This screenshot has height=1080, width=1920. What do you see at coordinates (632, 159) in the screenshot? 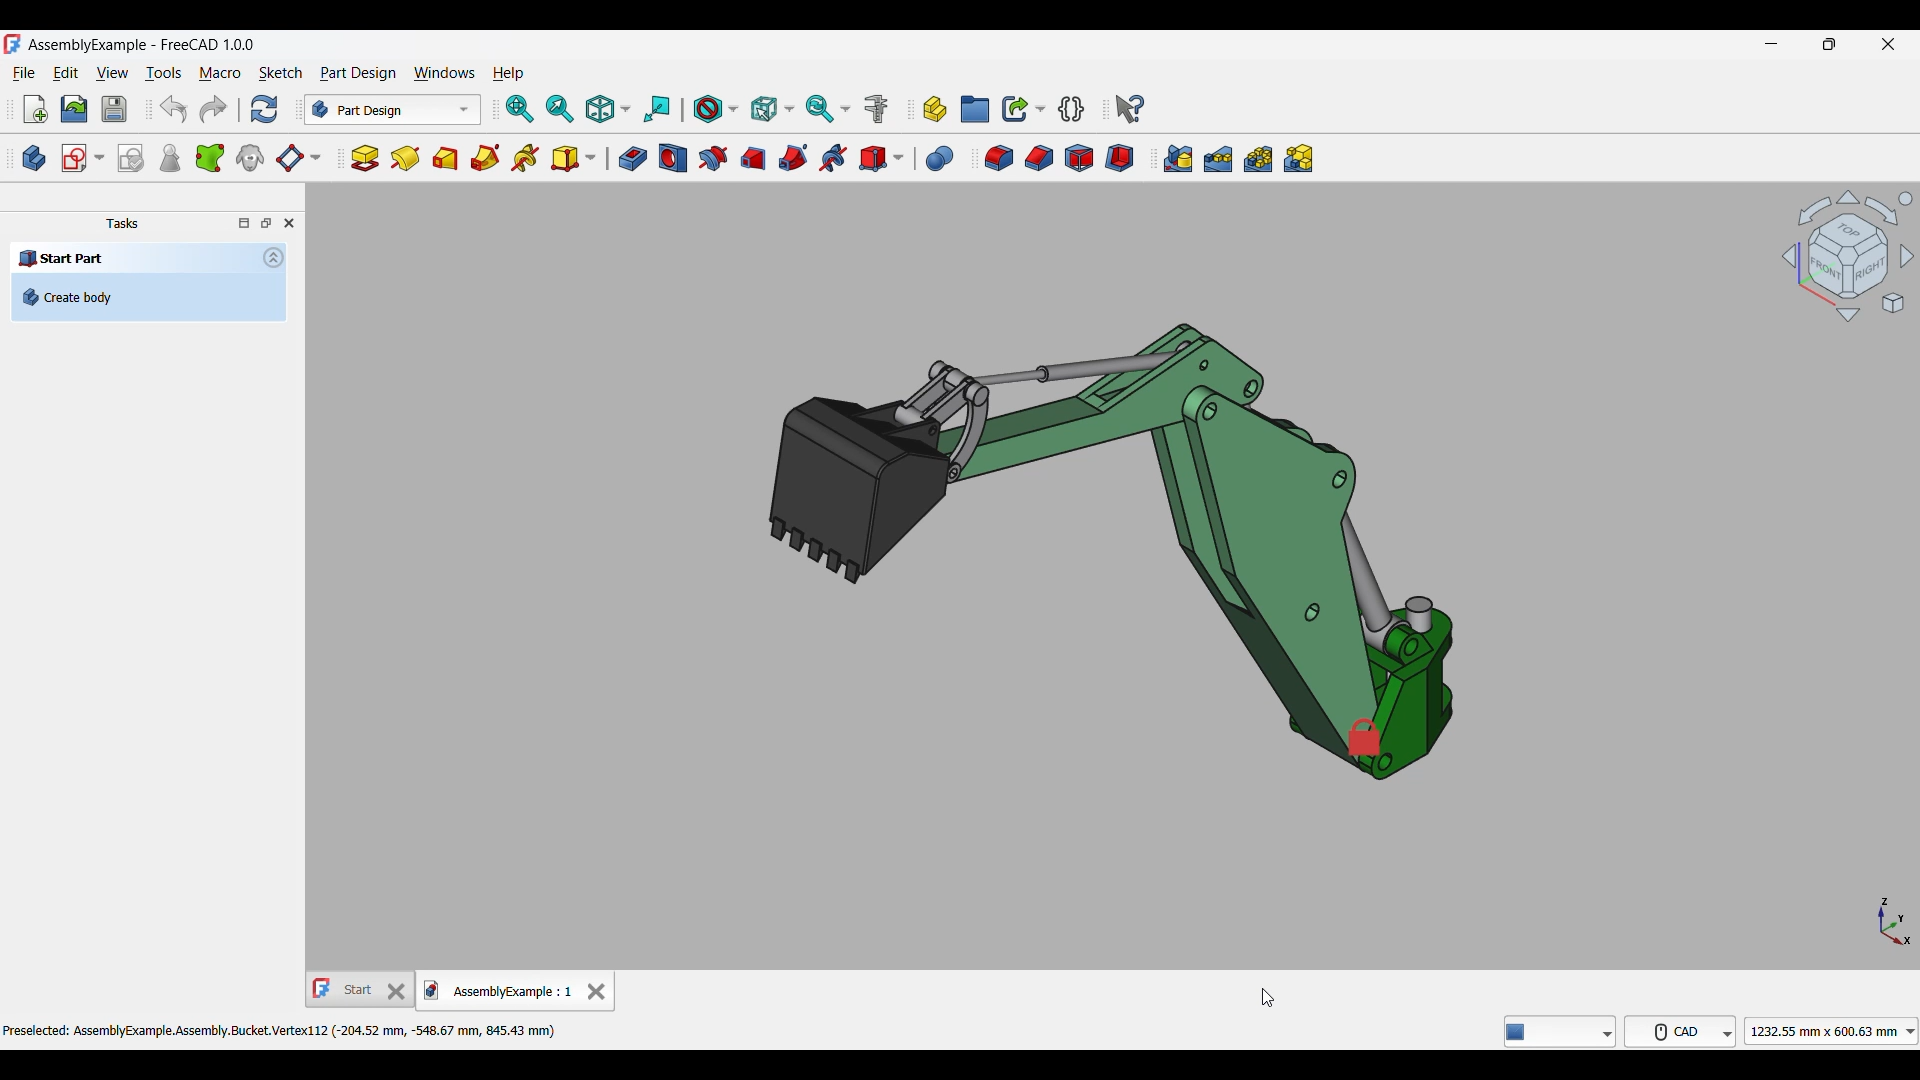
I see `Pocket` at bounding box center [632, 159].